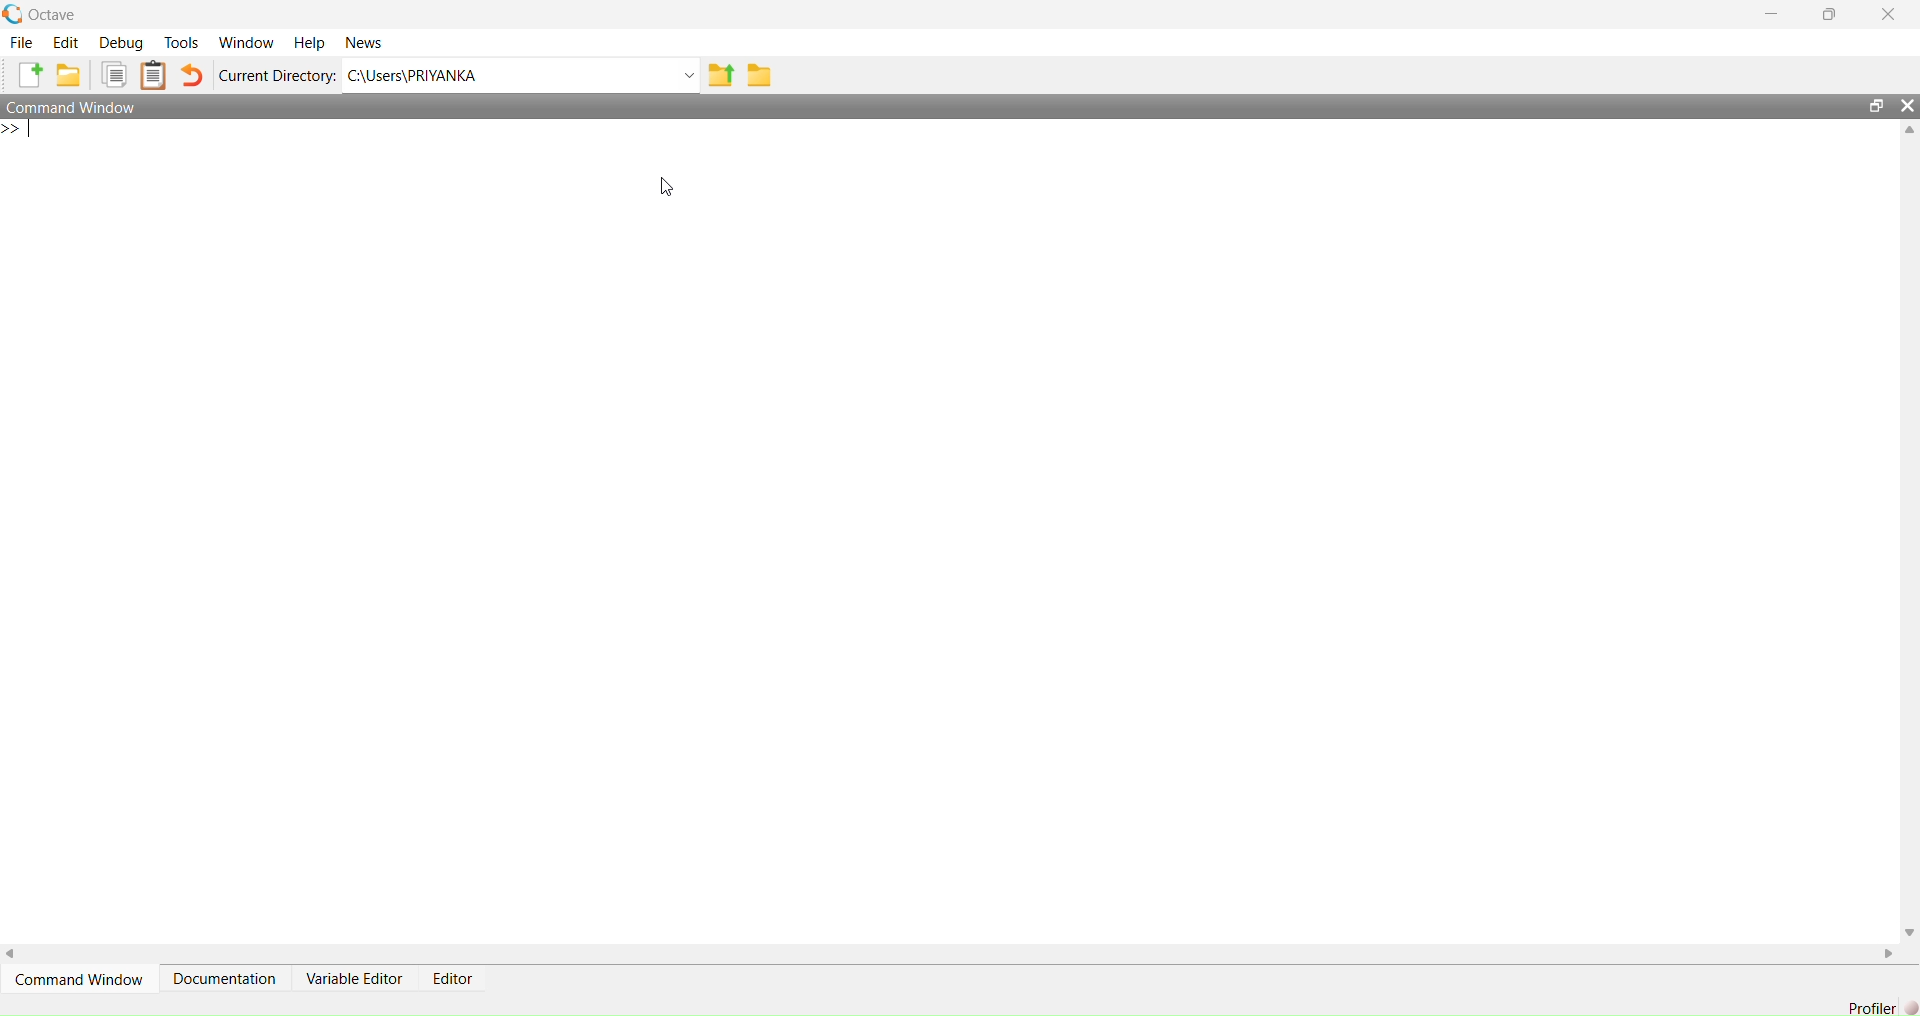 The width and height of the screenshot is (1920, 1016). Describe the element at coordinates (77, 108) in the screenshot. I see `Command Window` at that location.